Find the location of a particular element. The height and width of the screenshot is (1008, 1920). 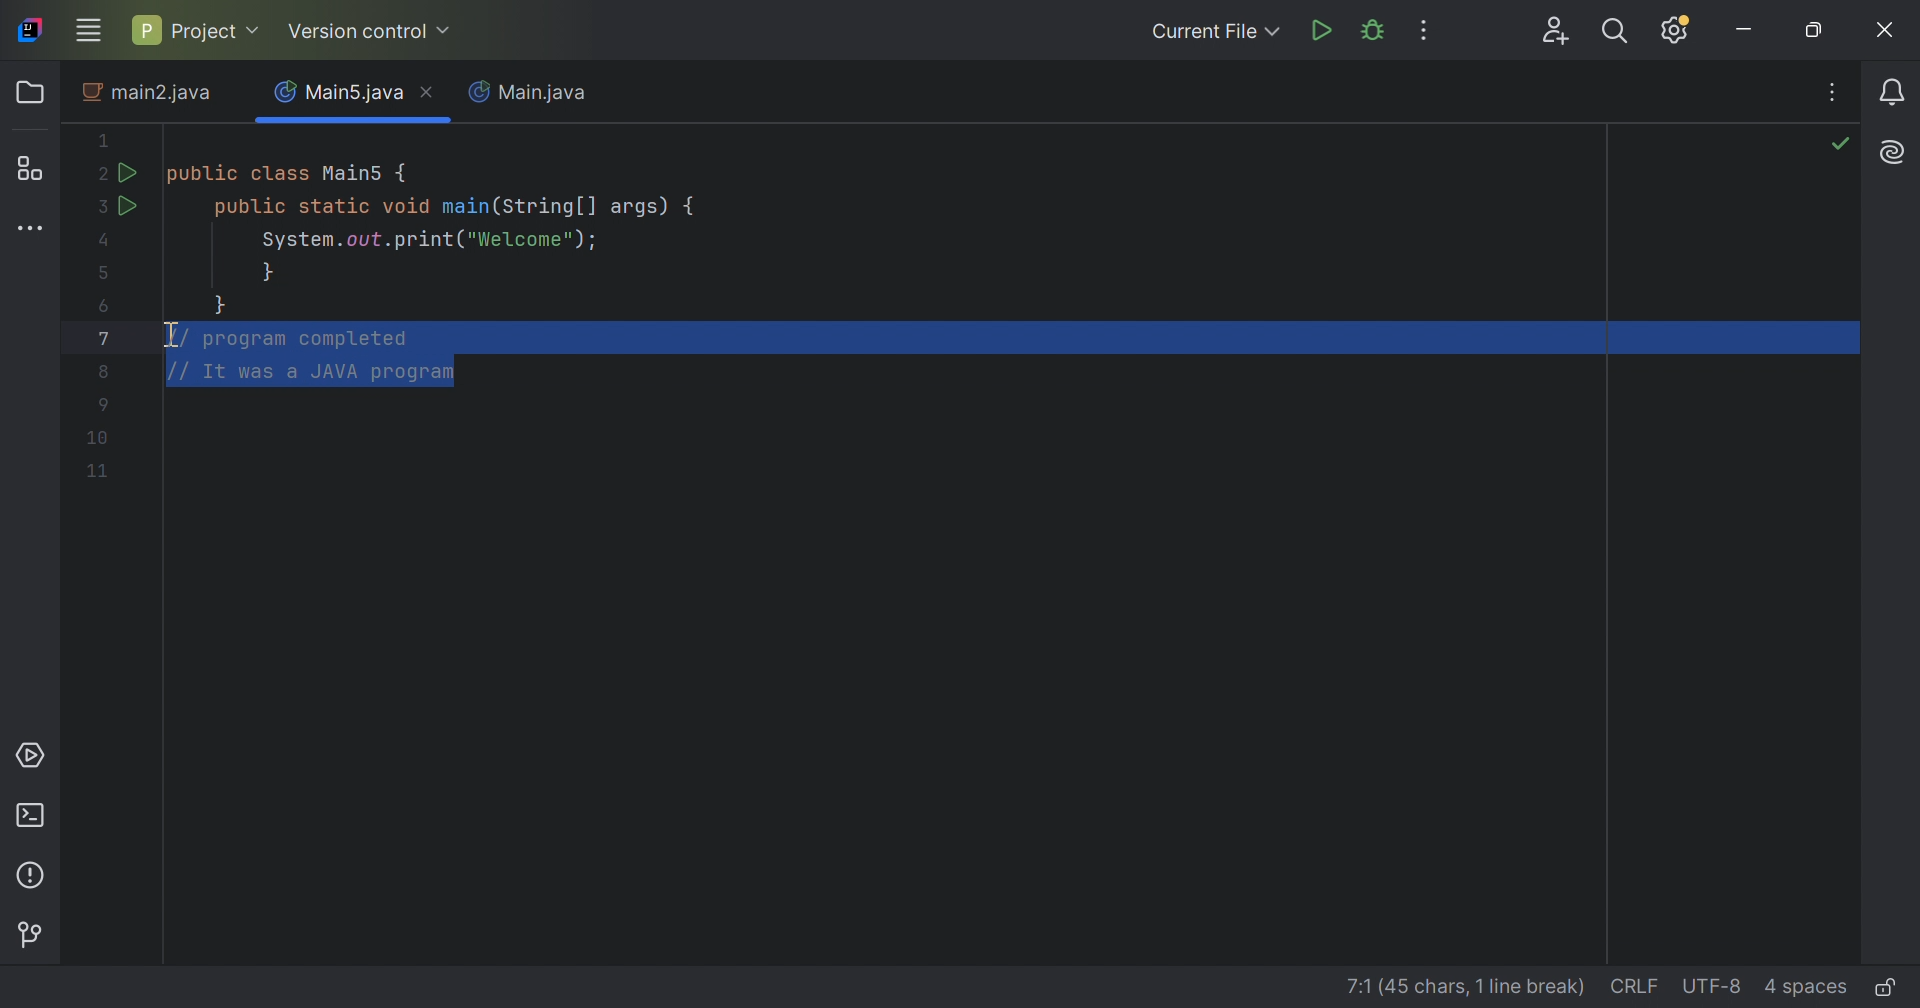

Version control is located at coordinates (372, 32).